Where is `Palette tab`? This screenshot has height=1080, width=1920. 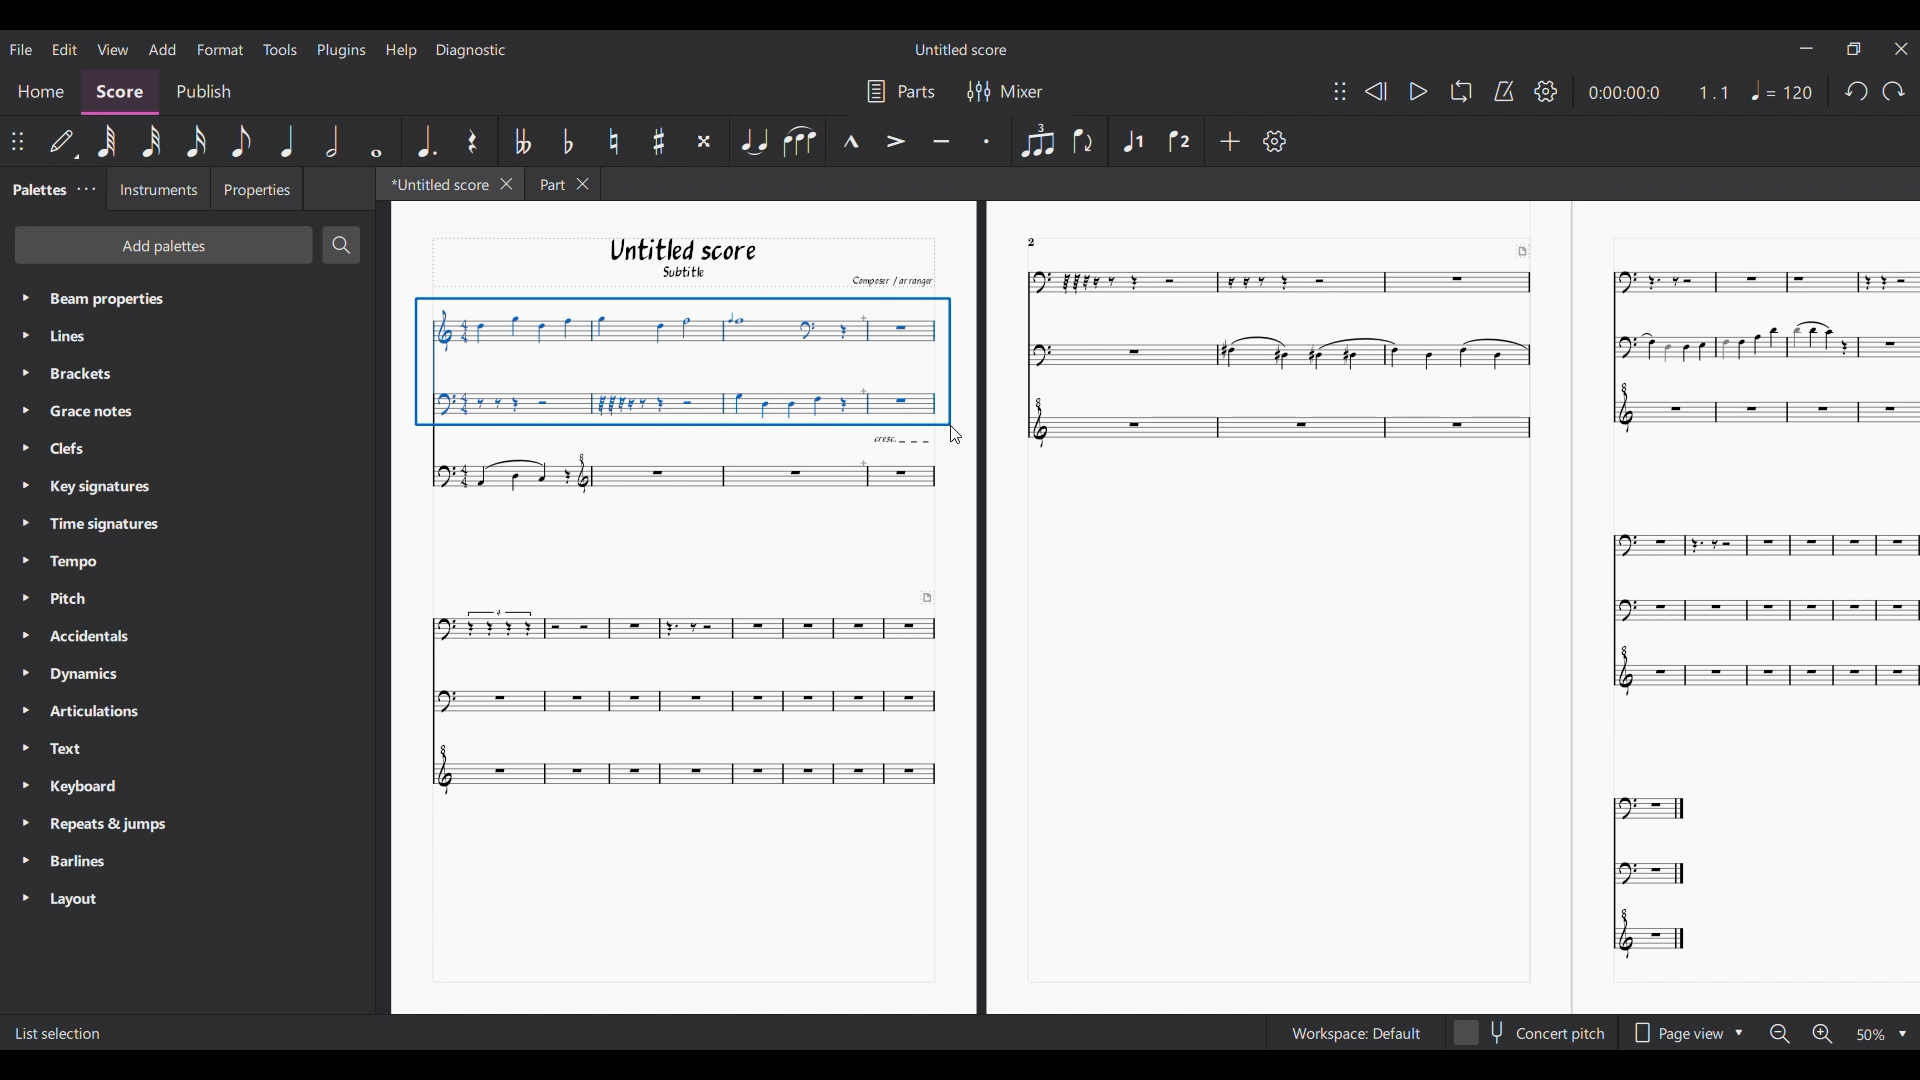 Palette tab is located at coordinates (38, 188).